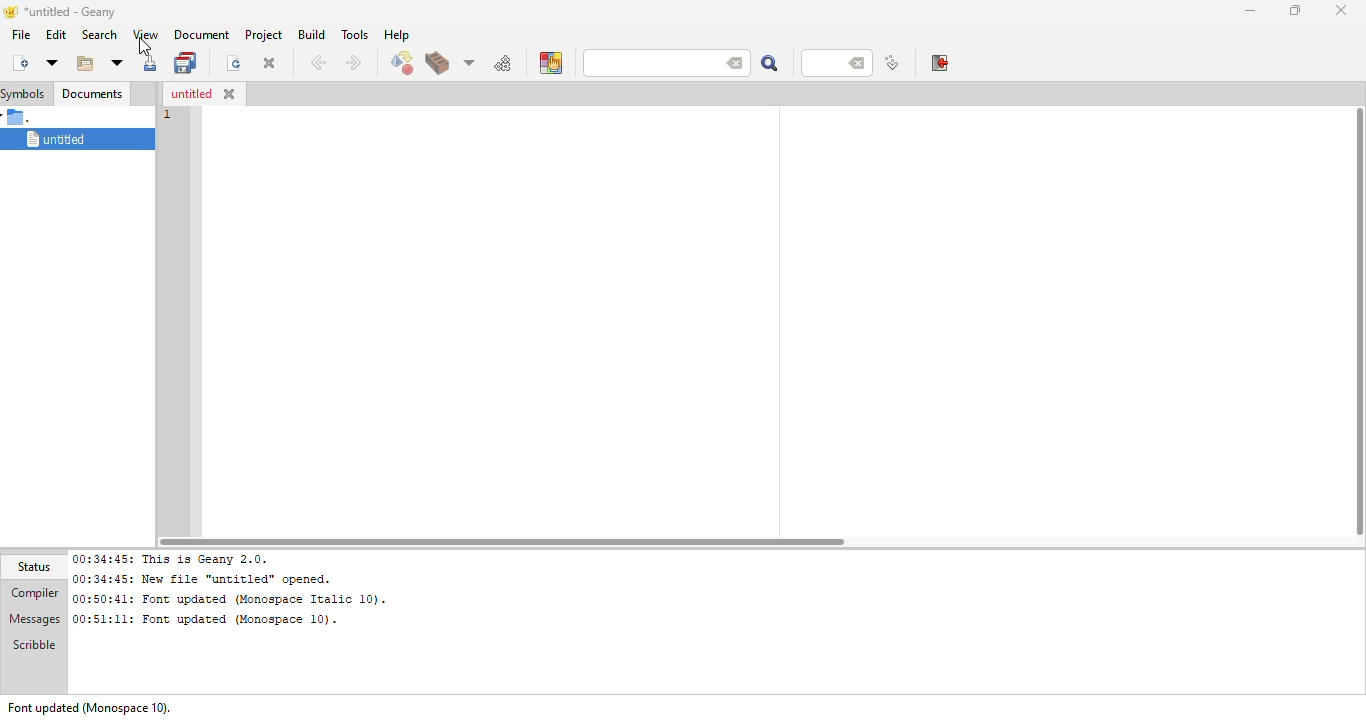 The height and width of the screenshot is (720, 1366). I want to click on compile, so click(401, 64).